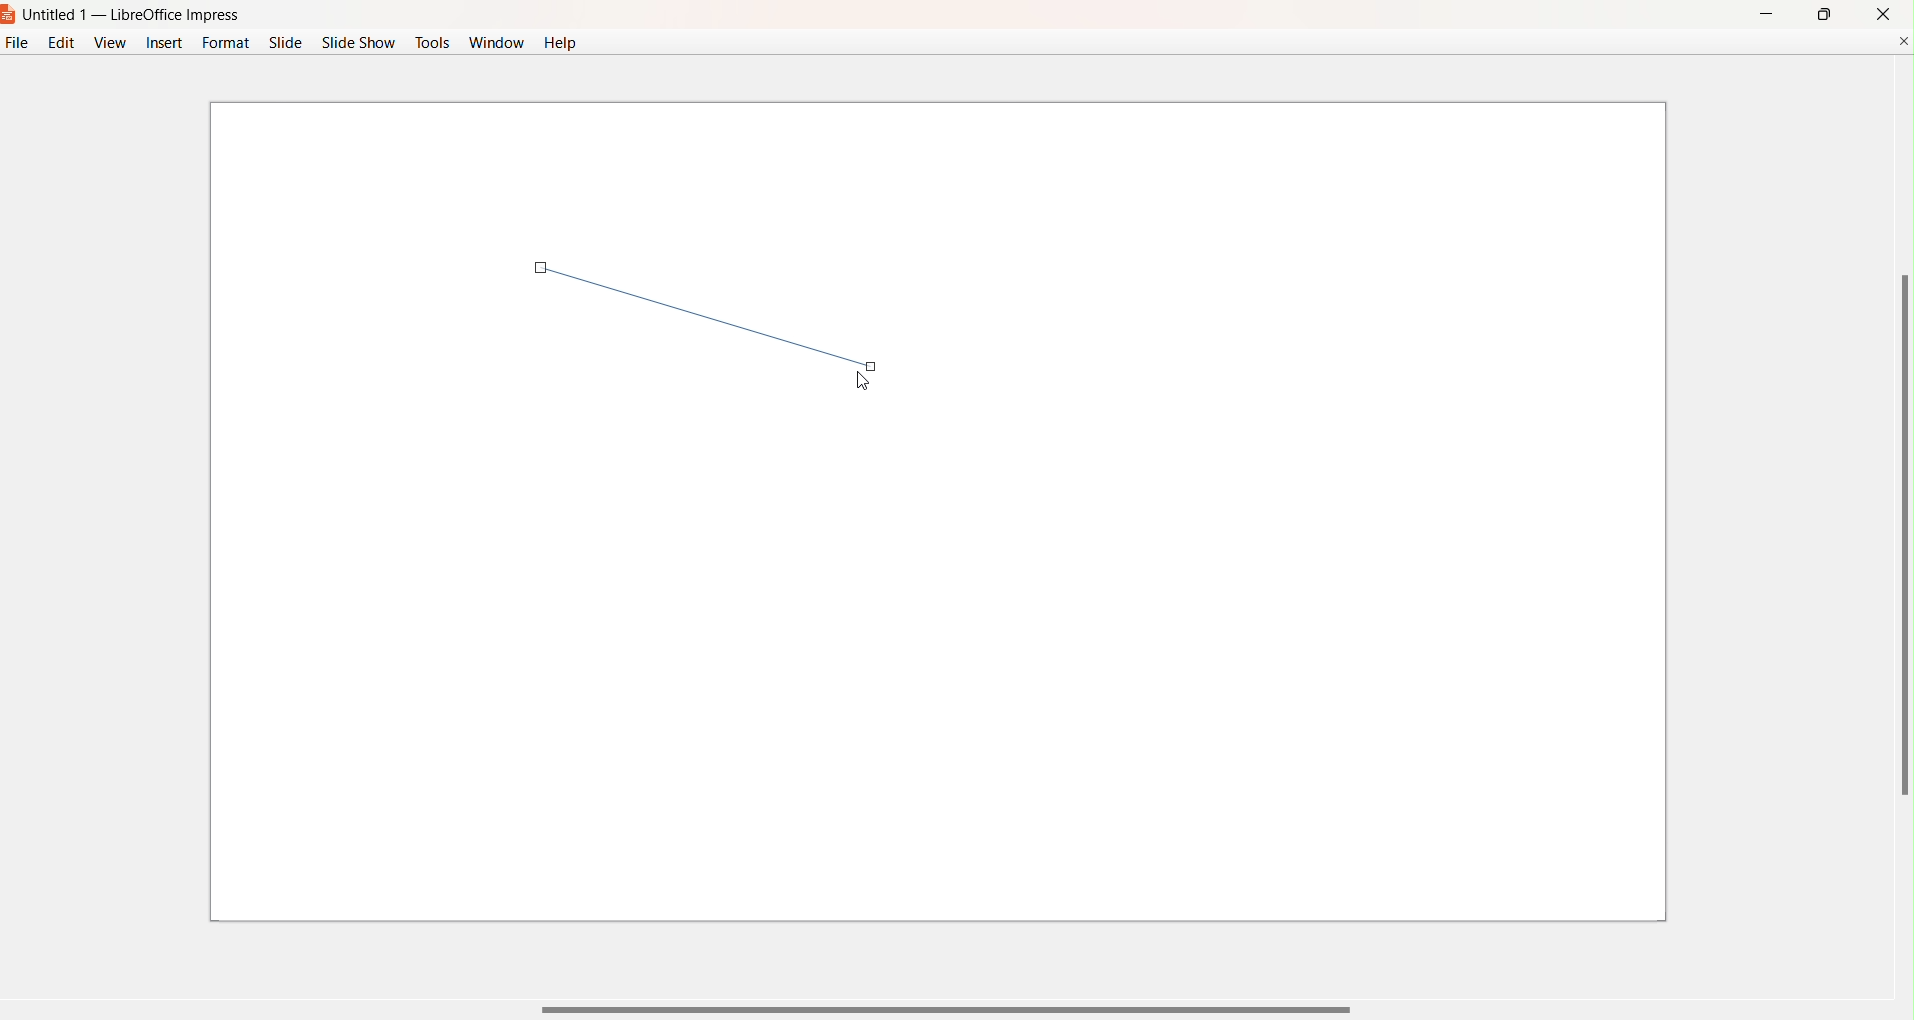 The height and width of the screenshot is (1020, 1914). Describe the element at coordinates (562, 43) in the screenshot. I see `Help` at that location.